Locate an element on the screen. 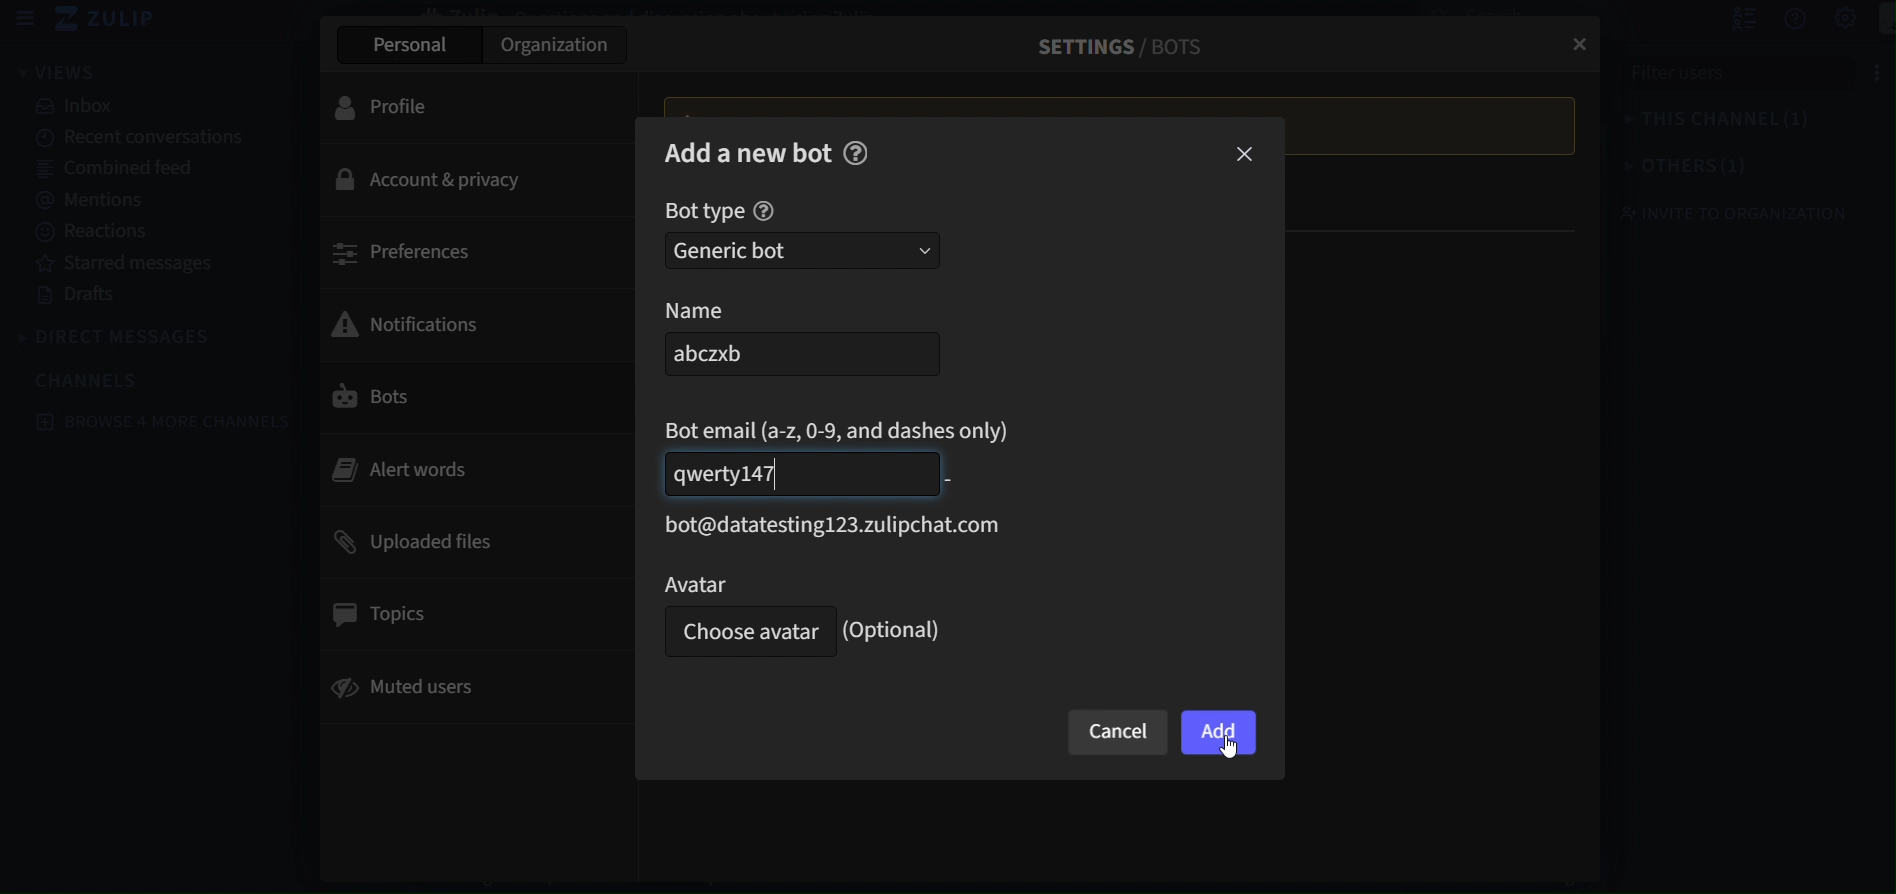 This screenshot has height=894, width=1896. inbox is located at coordinates (158, 107).